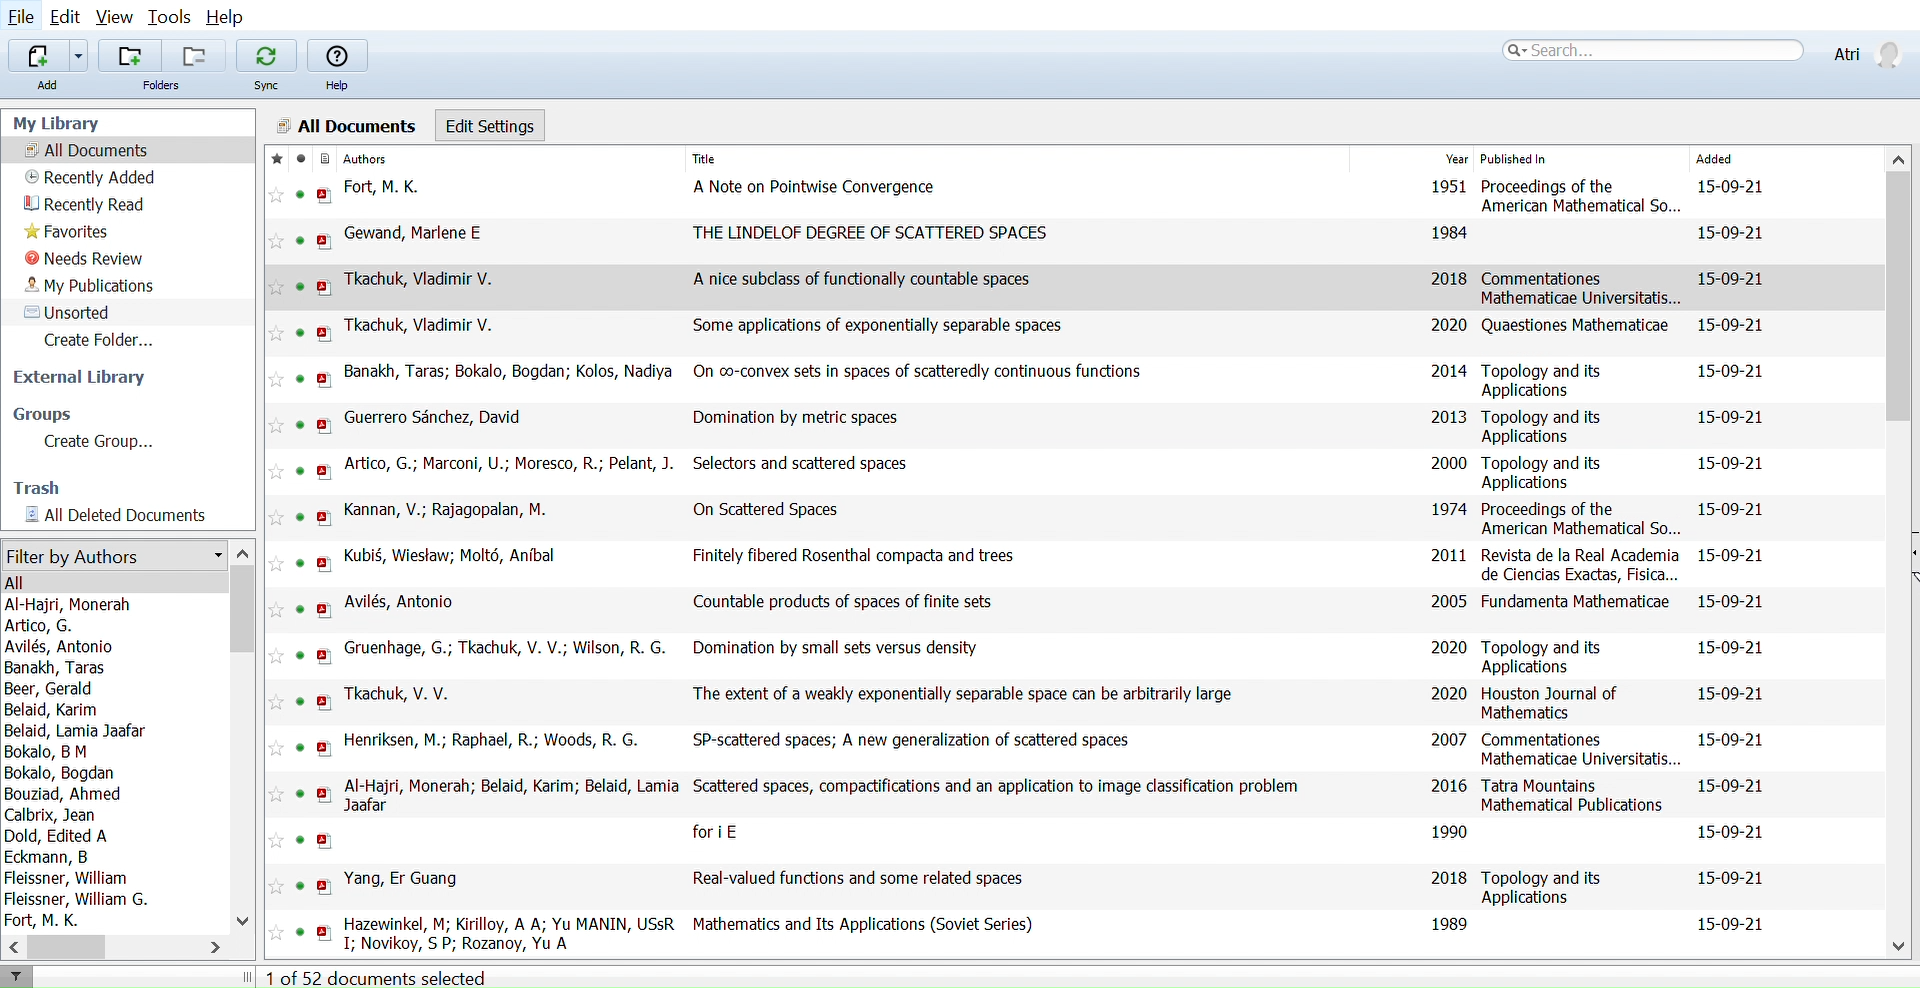 The height and width of the screenshot is (988, 1920). Describe the element at coordinates (1652, 49) in the screenshot. I see `Search` at that location.